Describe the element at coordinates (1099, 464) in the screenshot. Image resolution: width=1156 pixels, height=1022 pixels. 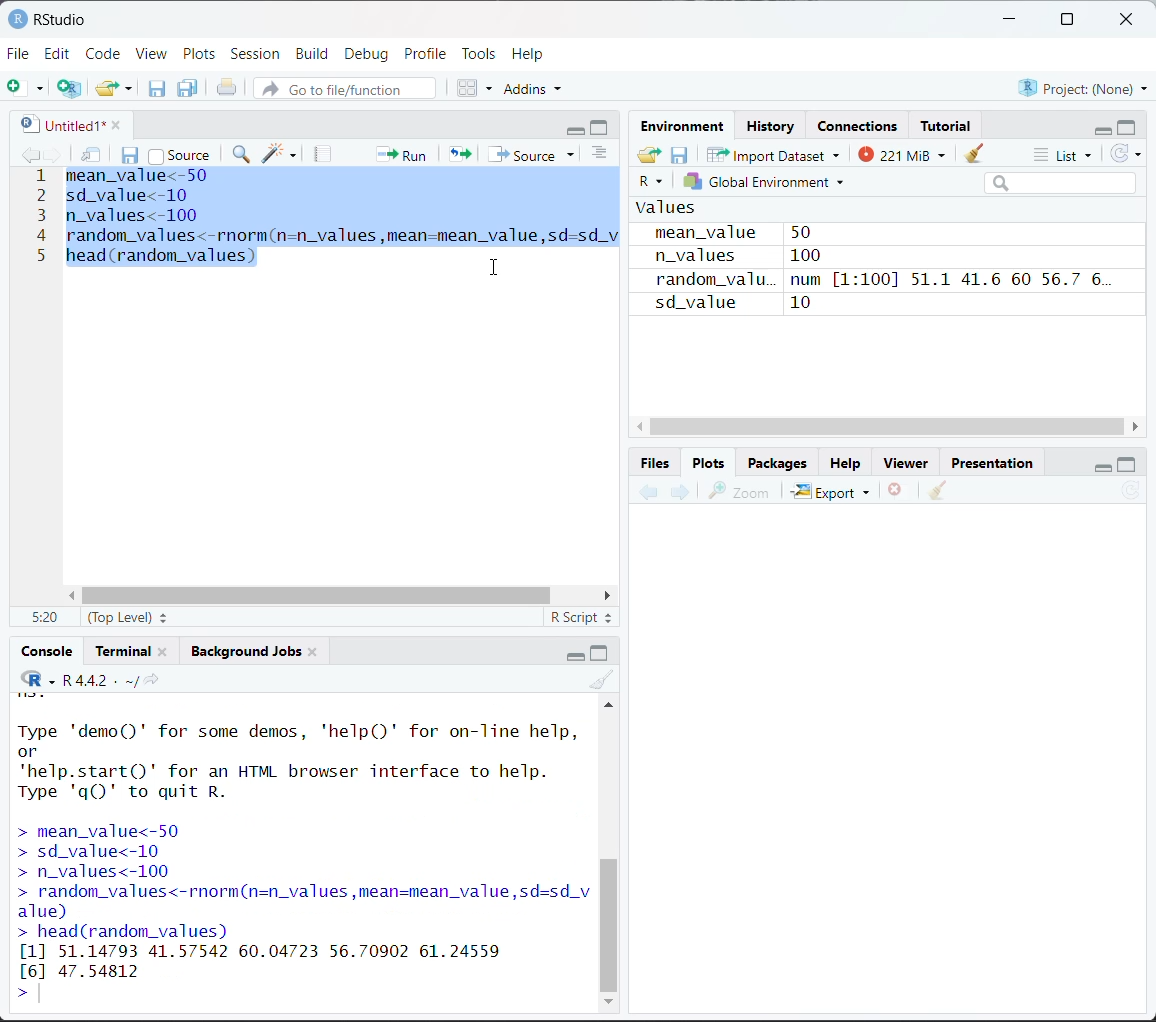
I see `minimize` at that location.